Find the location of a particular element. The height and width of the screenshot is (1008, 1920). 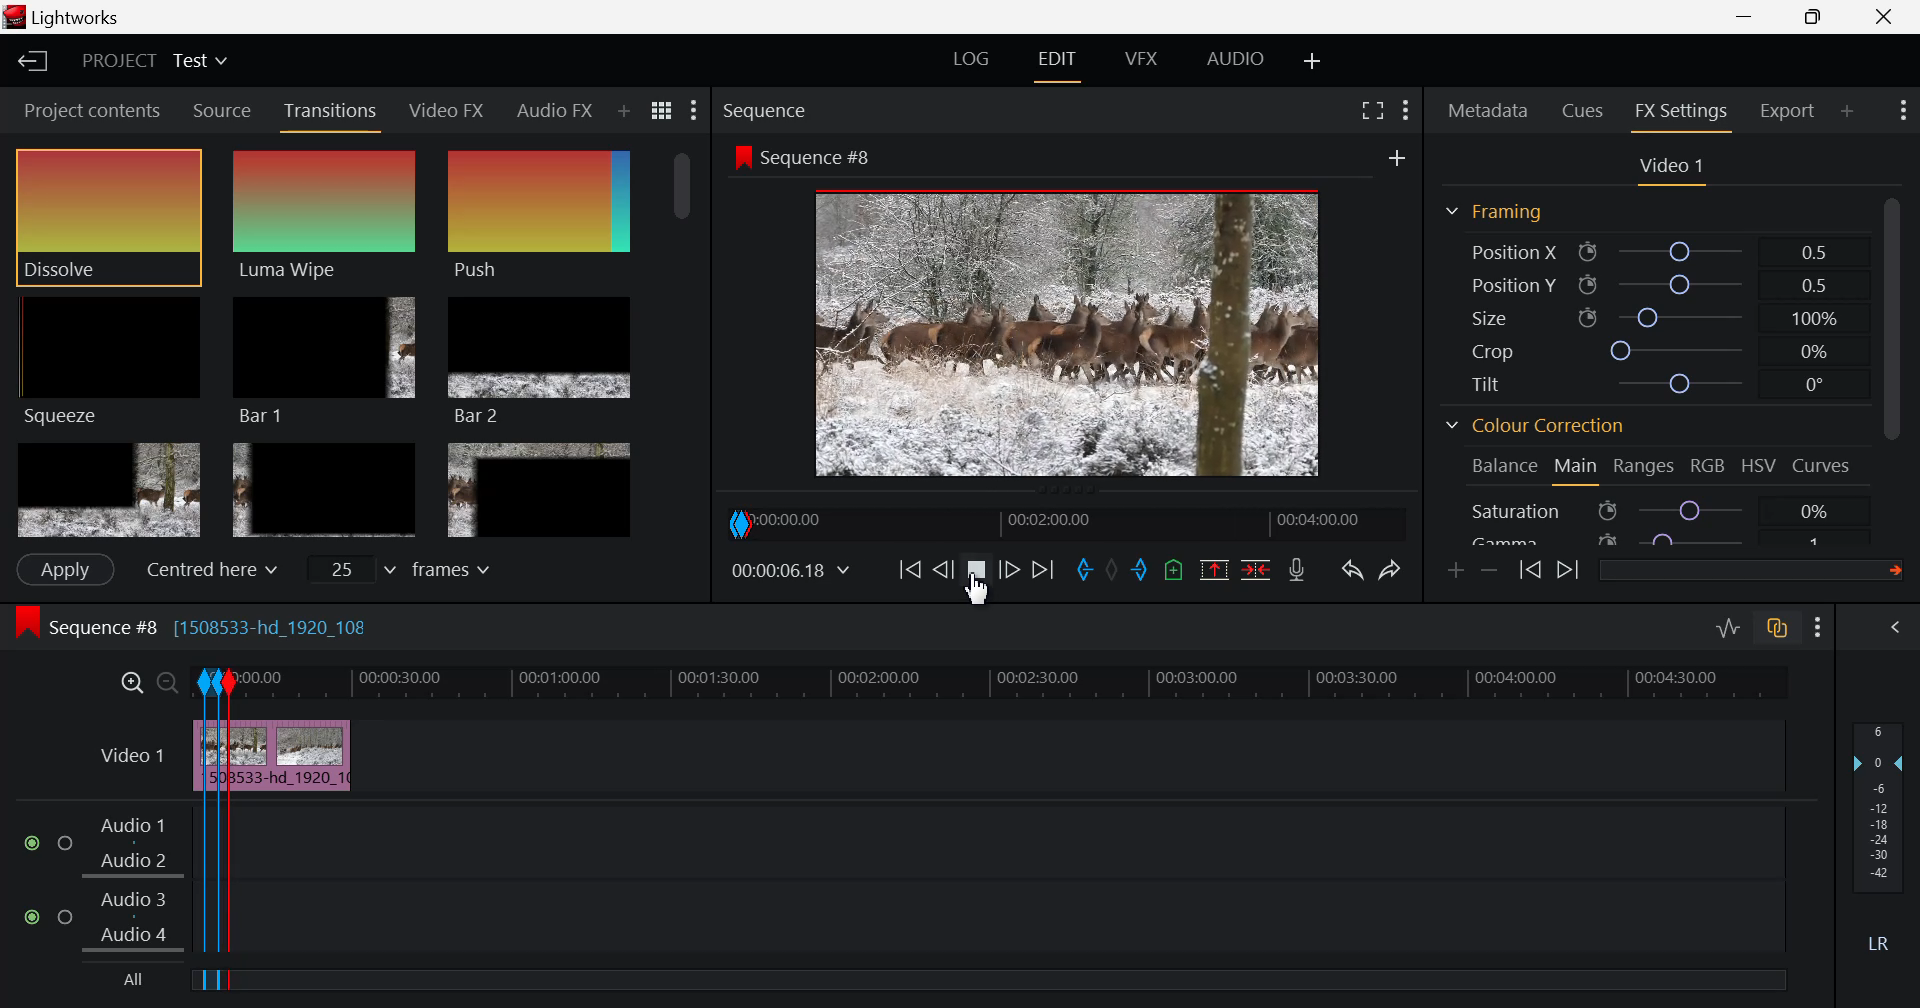

Timeline Zoom Out is located at coordinates (168, 685).